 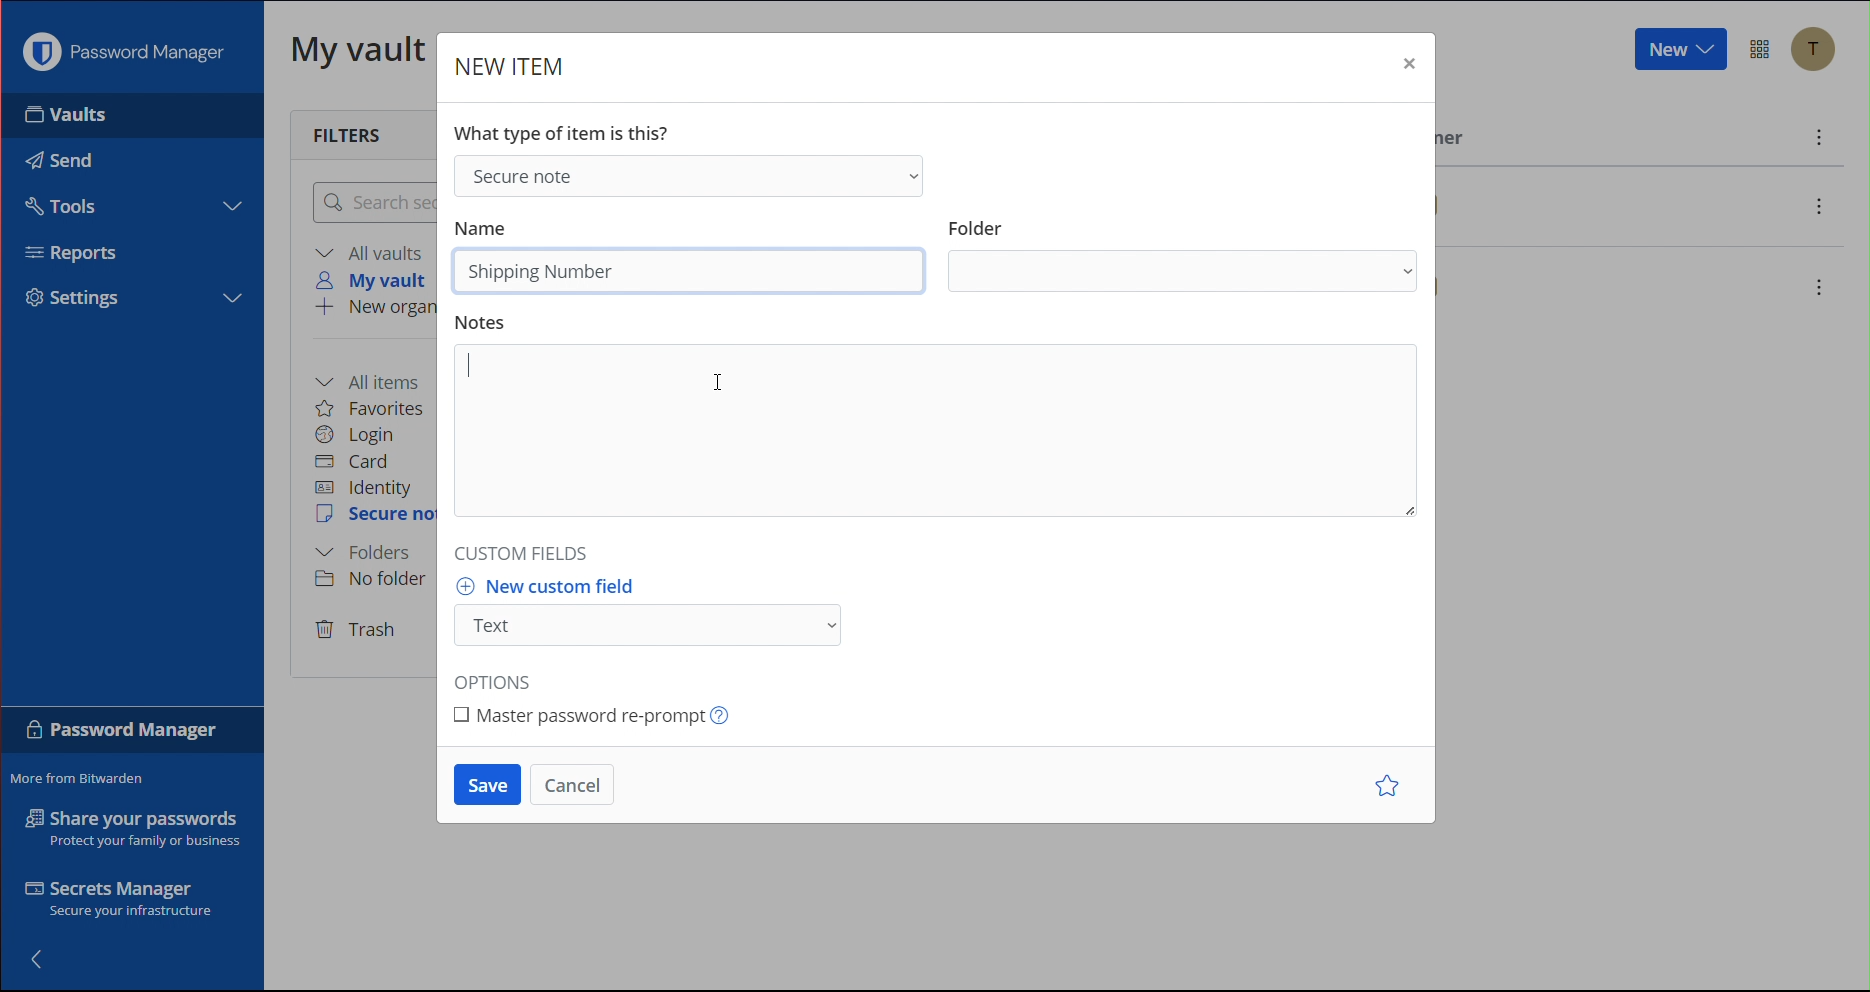 I want to click on Share your passwords, so click(x=128, y=829).